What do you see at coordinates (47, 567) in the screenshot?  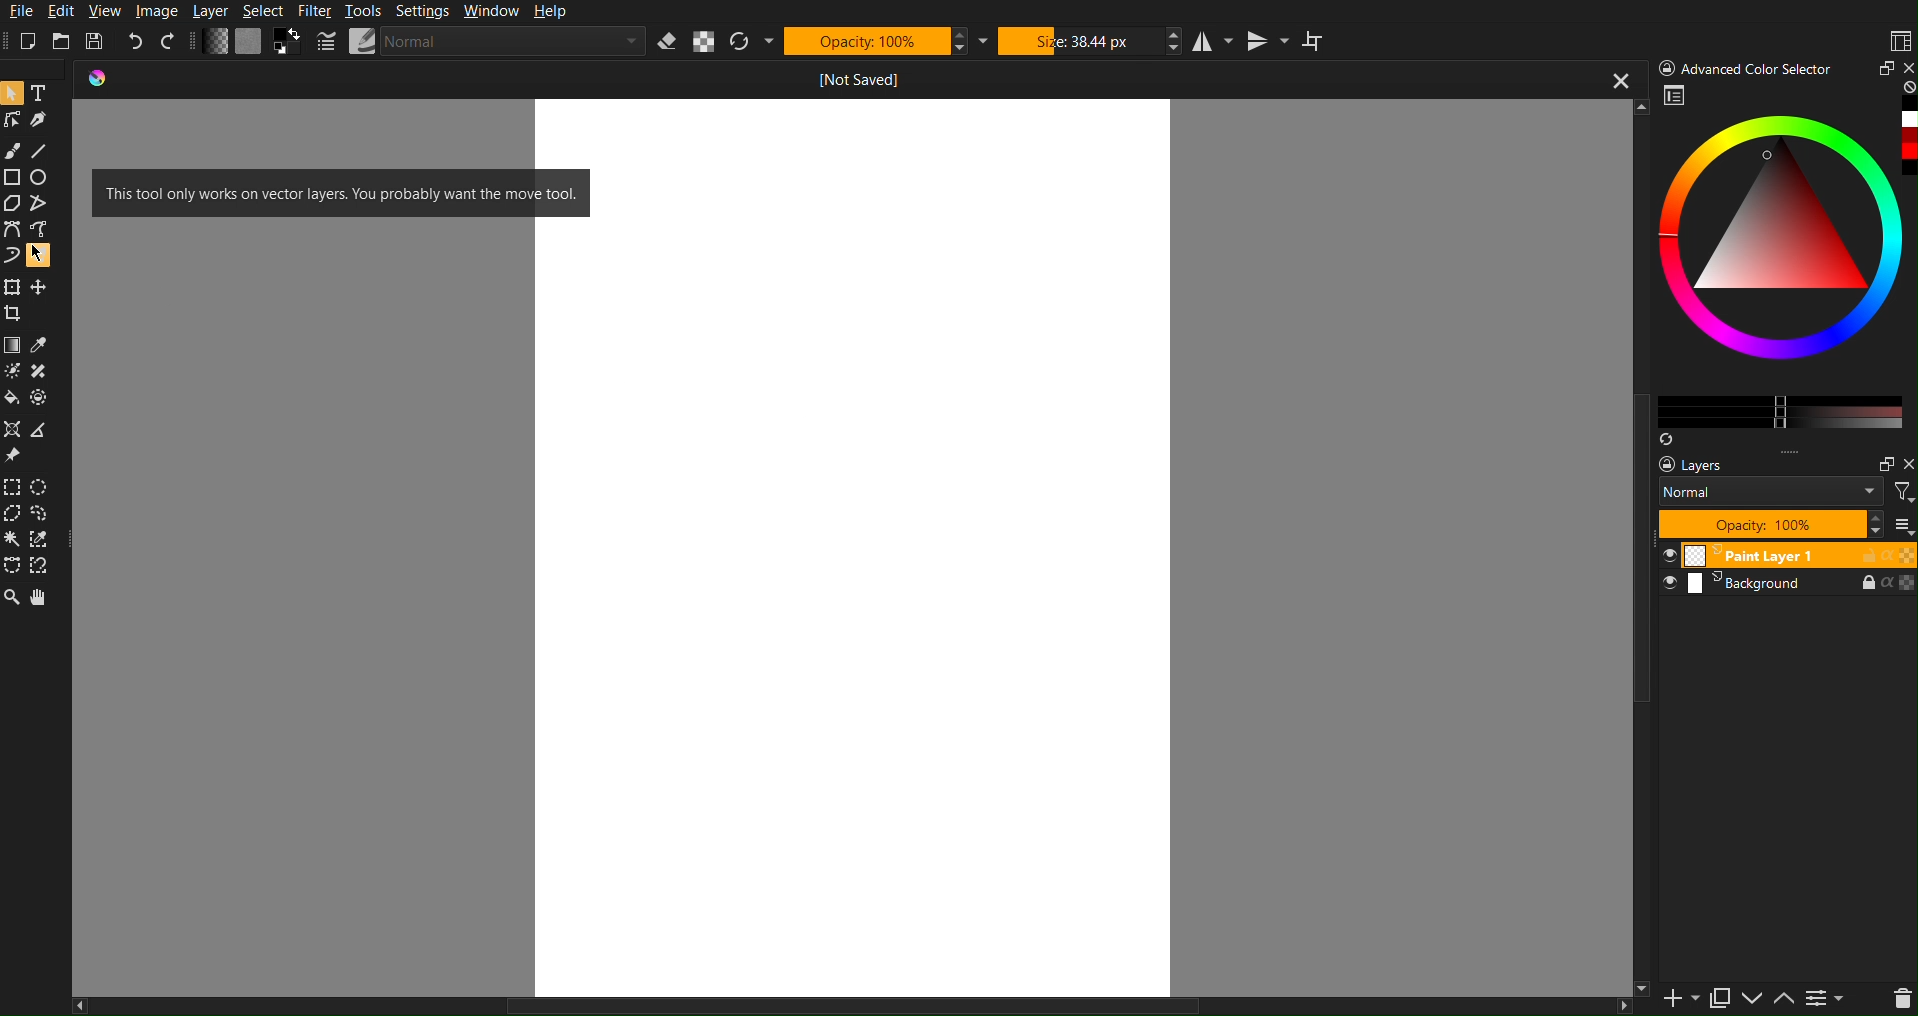 I see `Magnetic Selection Tool` at bounding box center [47, 567].